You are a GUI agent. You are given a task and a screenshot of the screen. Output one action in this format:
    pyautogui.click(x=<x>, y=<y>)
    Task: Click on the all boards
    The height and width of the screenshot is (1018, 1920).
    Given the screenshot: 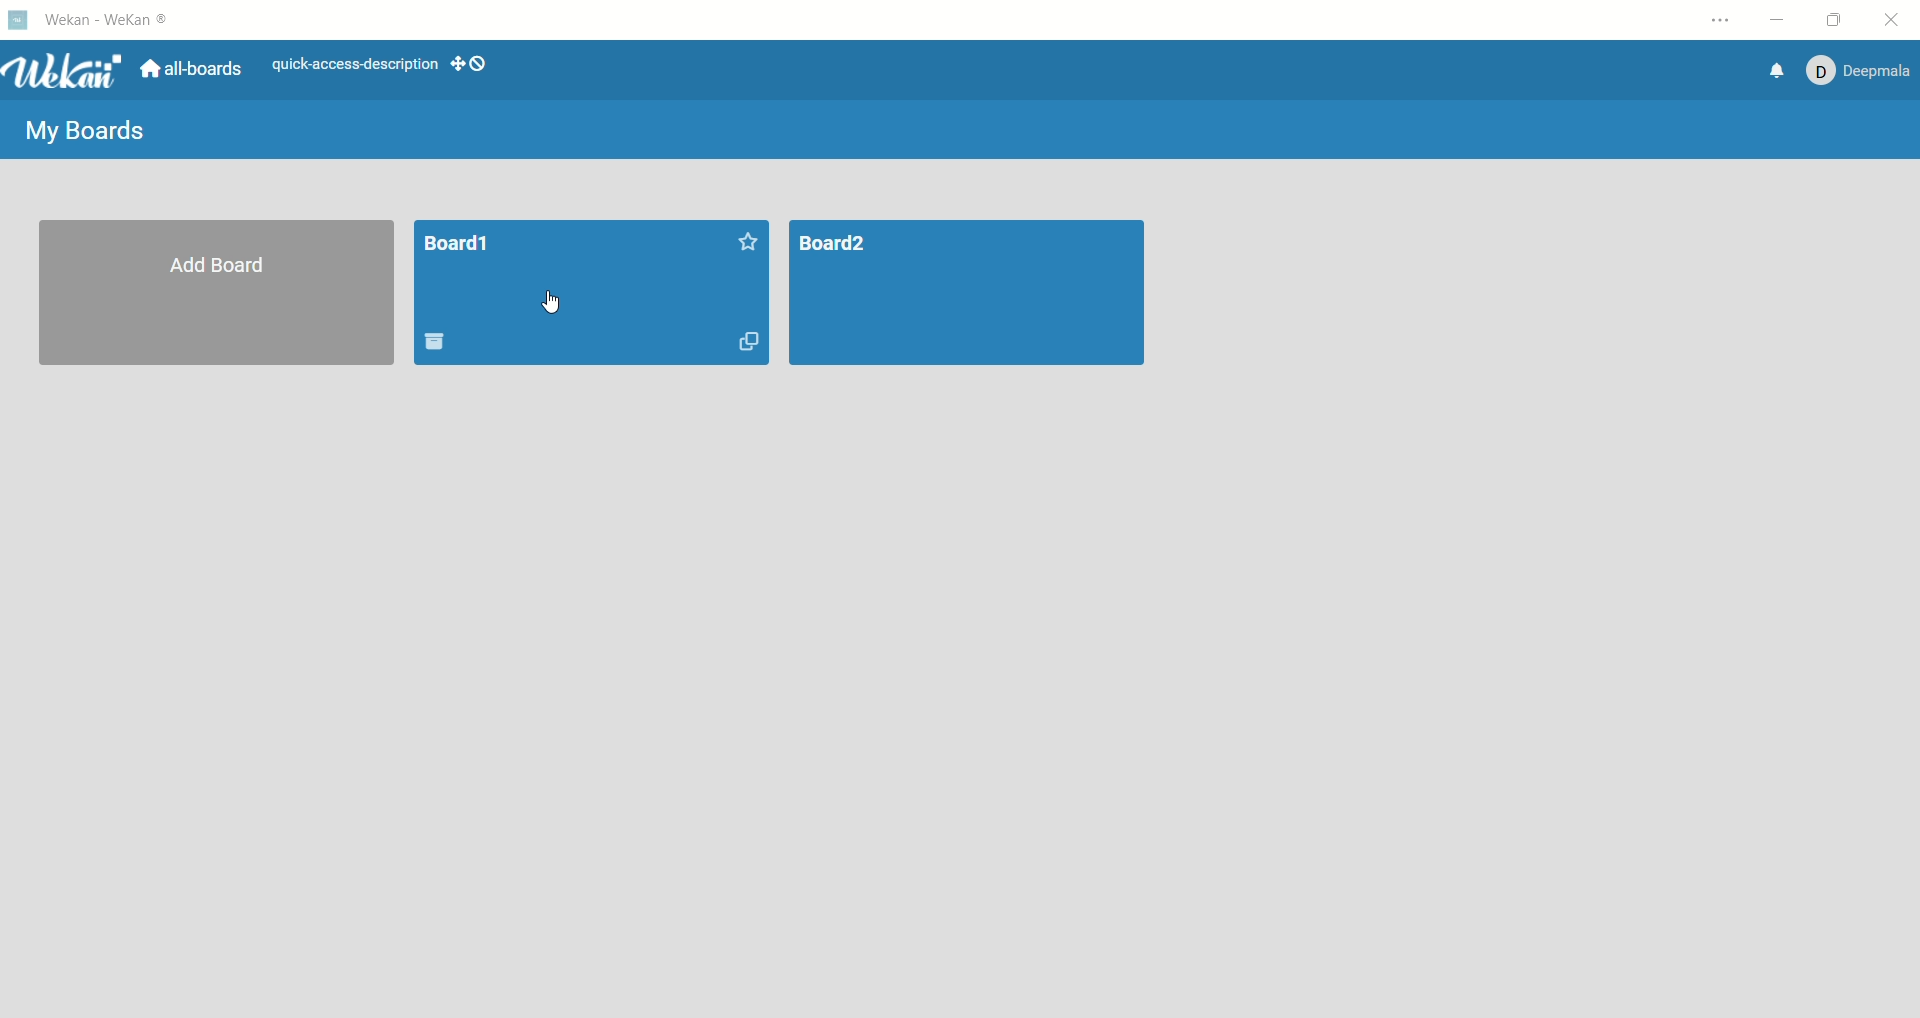 What is the action you would take?
    pyautogui.click(x=190, y=68)
    